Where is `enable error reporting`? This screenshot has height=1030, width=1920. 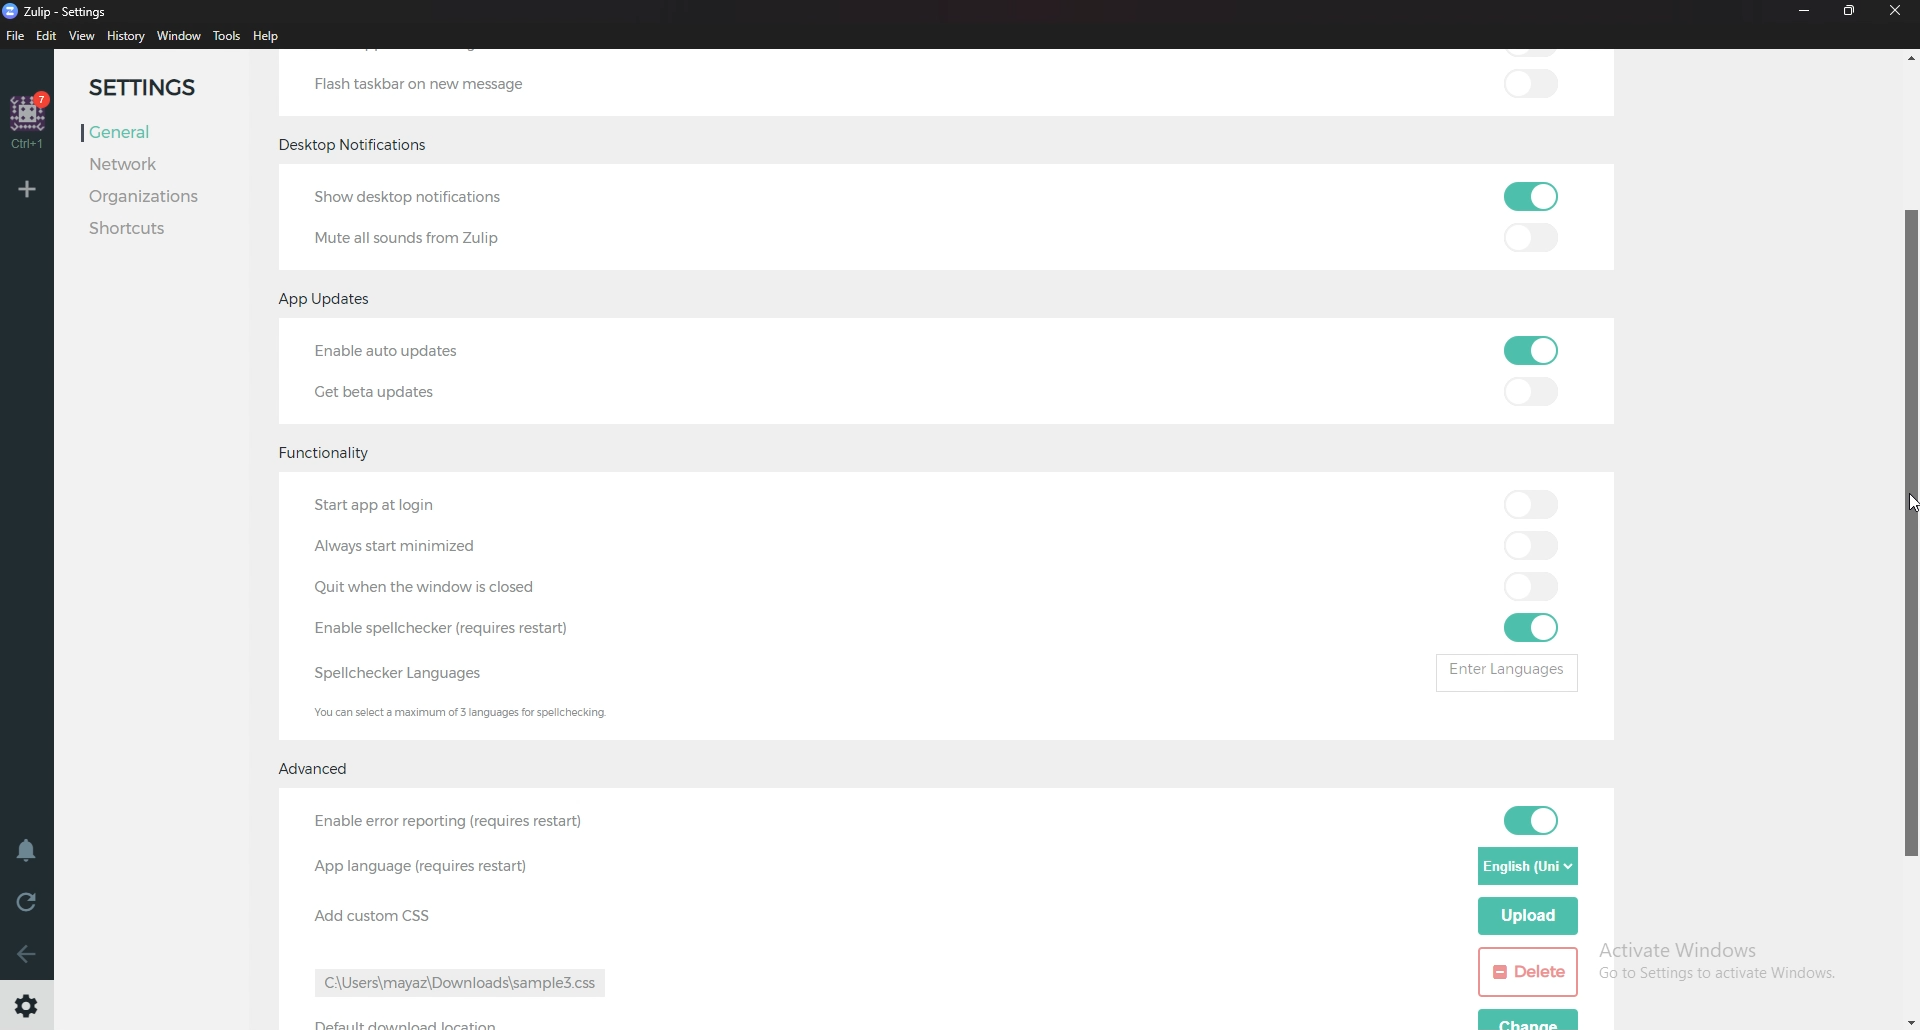 enable error reporting is located at coordinates (450, 823).